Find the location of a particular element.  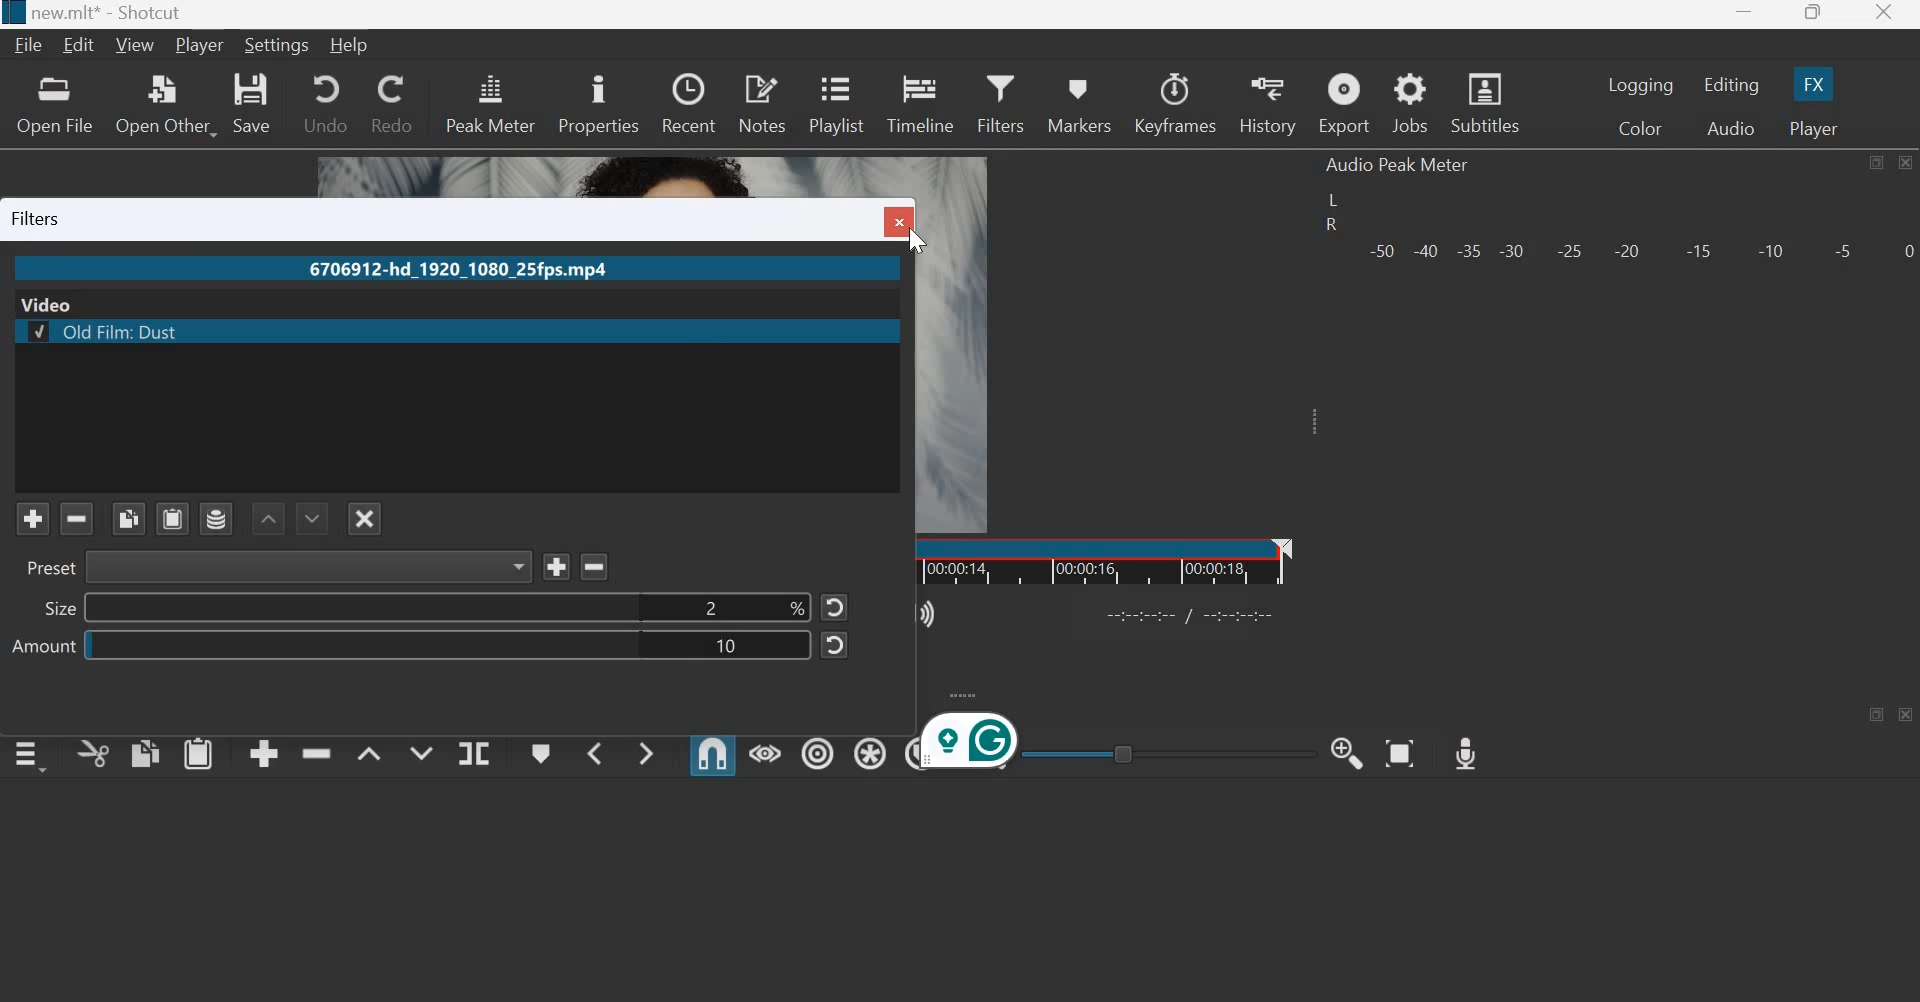

Scrub while dragging is located at coordinates (766, 753).